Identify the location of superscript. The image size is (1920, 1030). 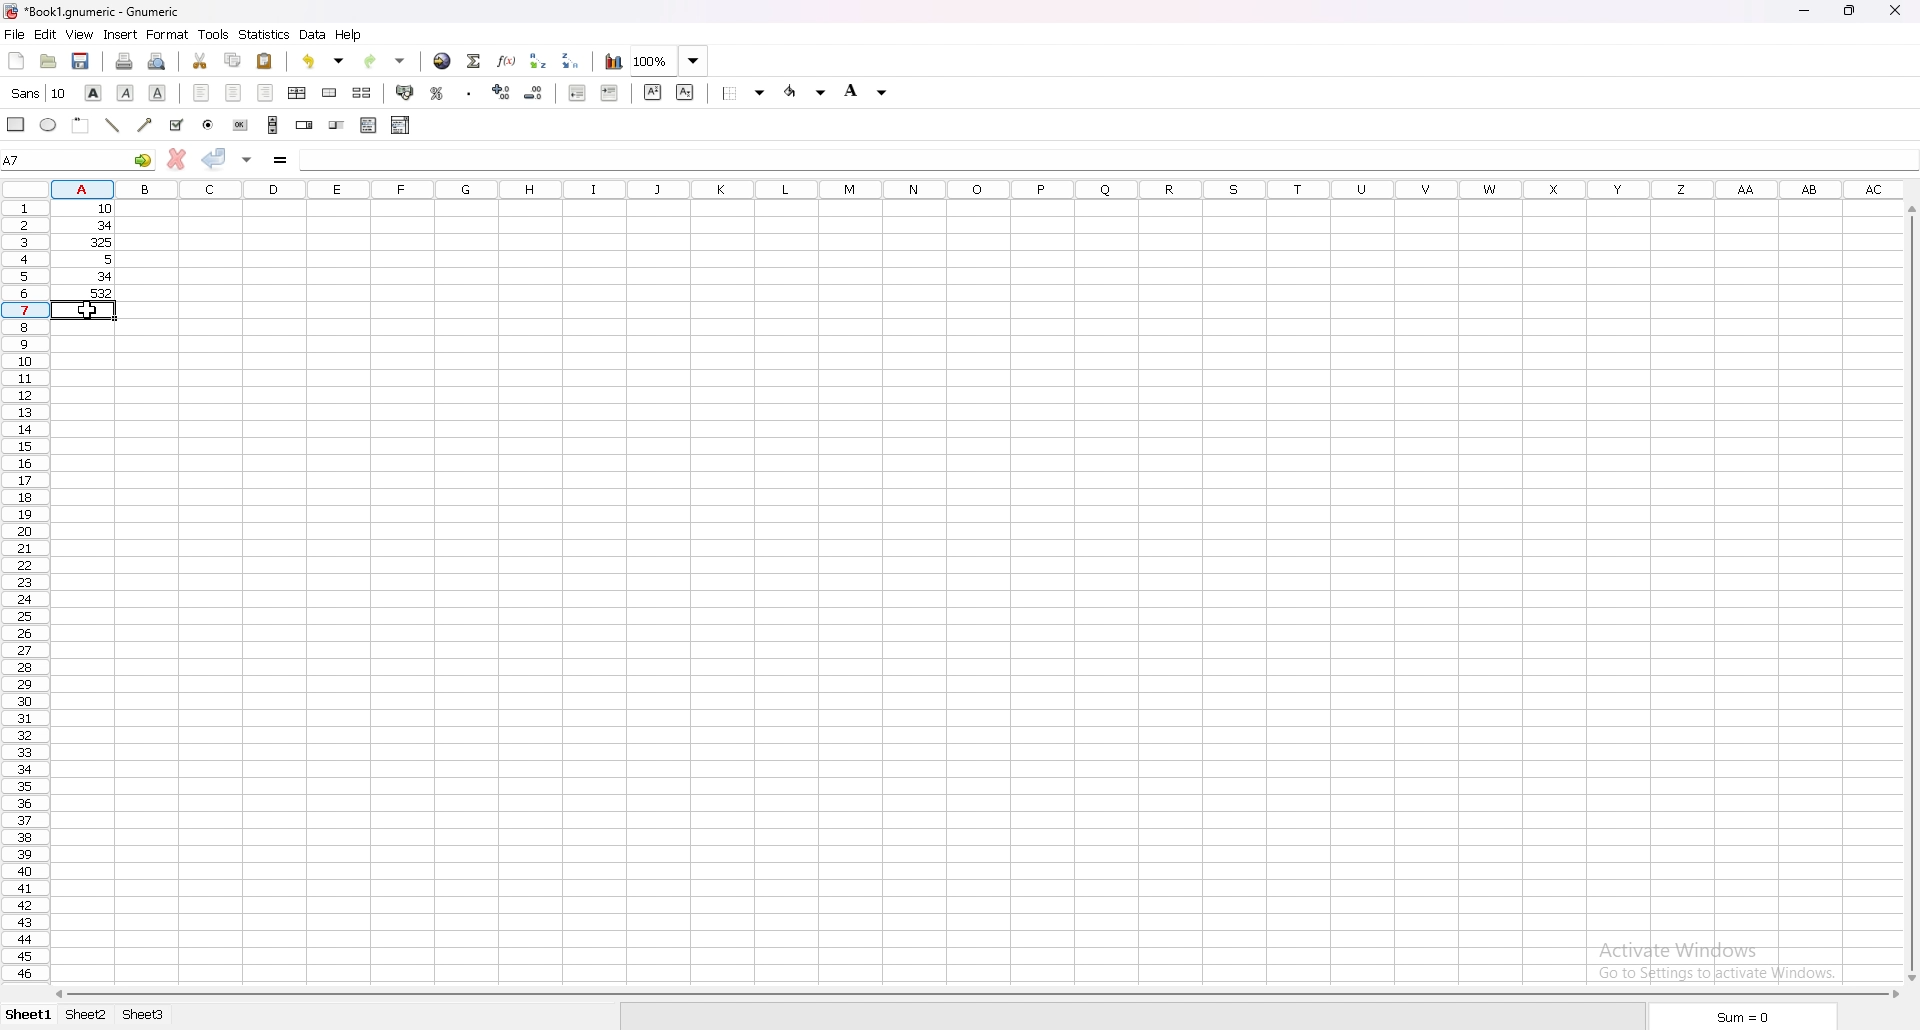
(652, 93).